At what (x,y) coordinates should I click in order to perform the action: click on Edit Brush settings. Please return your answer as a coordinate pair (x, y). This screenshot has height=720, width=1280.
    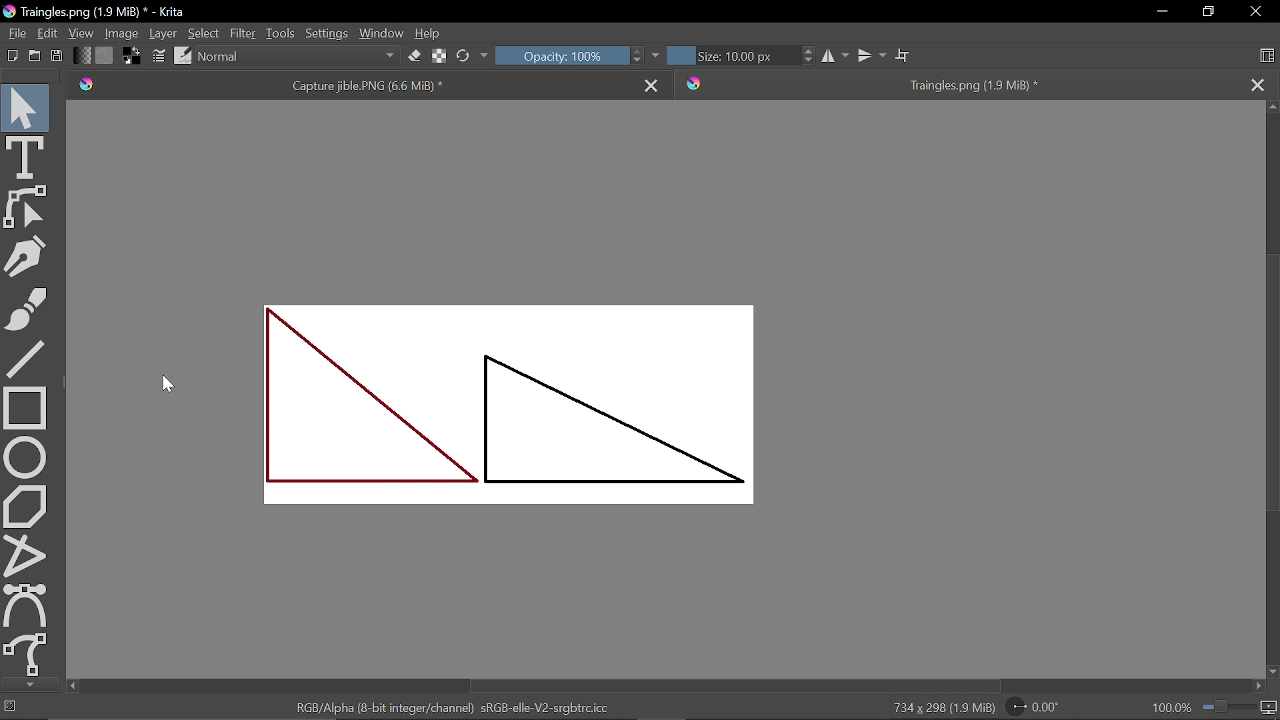
    Looking at the image, I should click on (157, 55).